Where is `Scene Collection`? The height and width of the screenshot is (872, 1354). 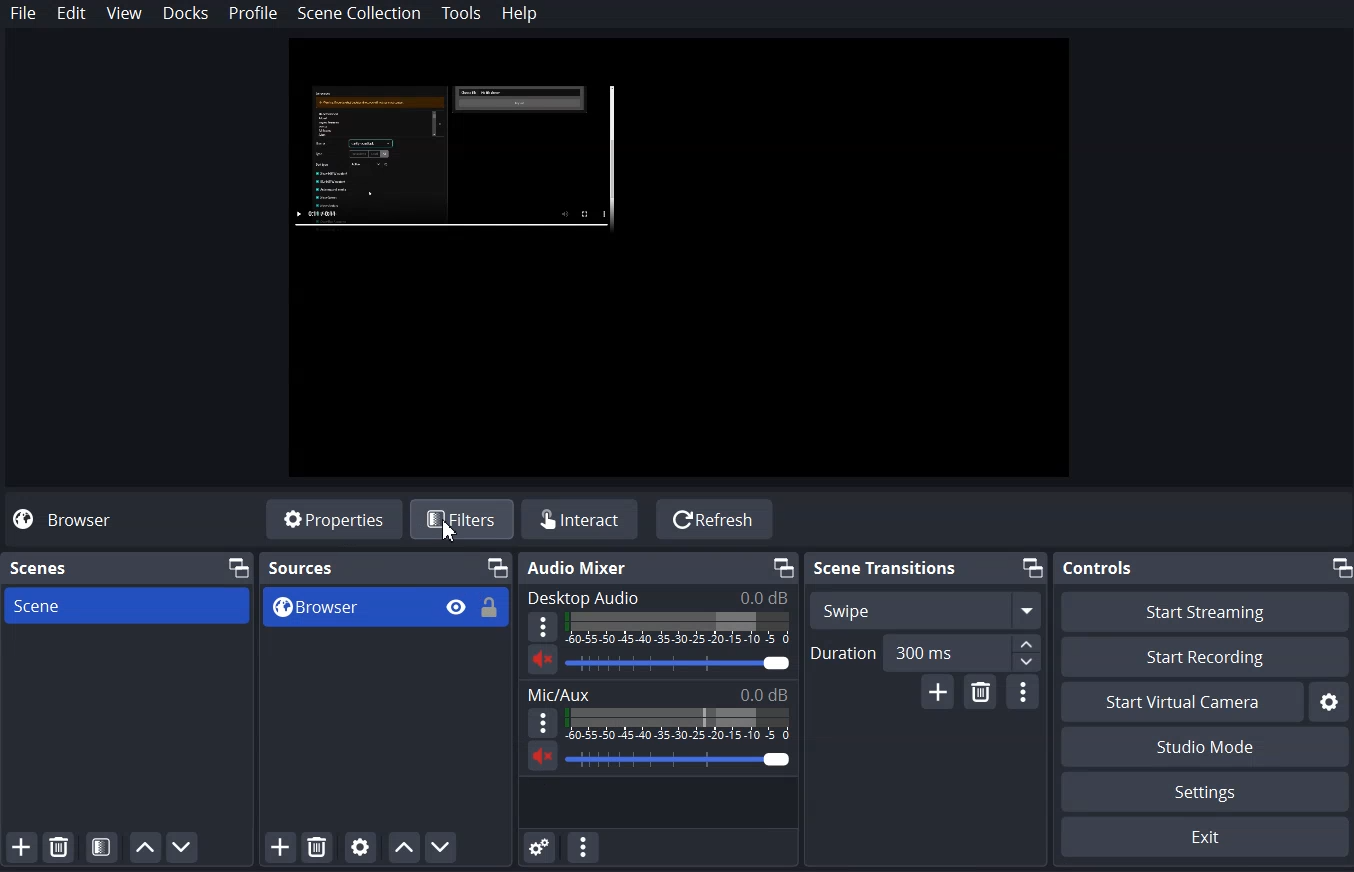 Scene Collection is located at coordinates (360, 13).